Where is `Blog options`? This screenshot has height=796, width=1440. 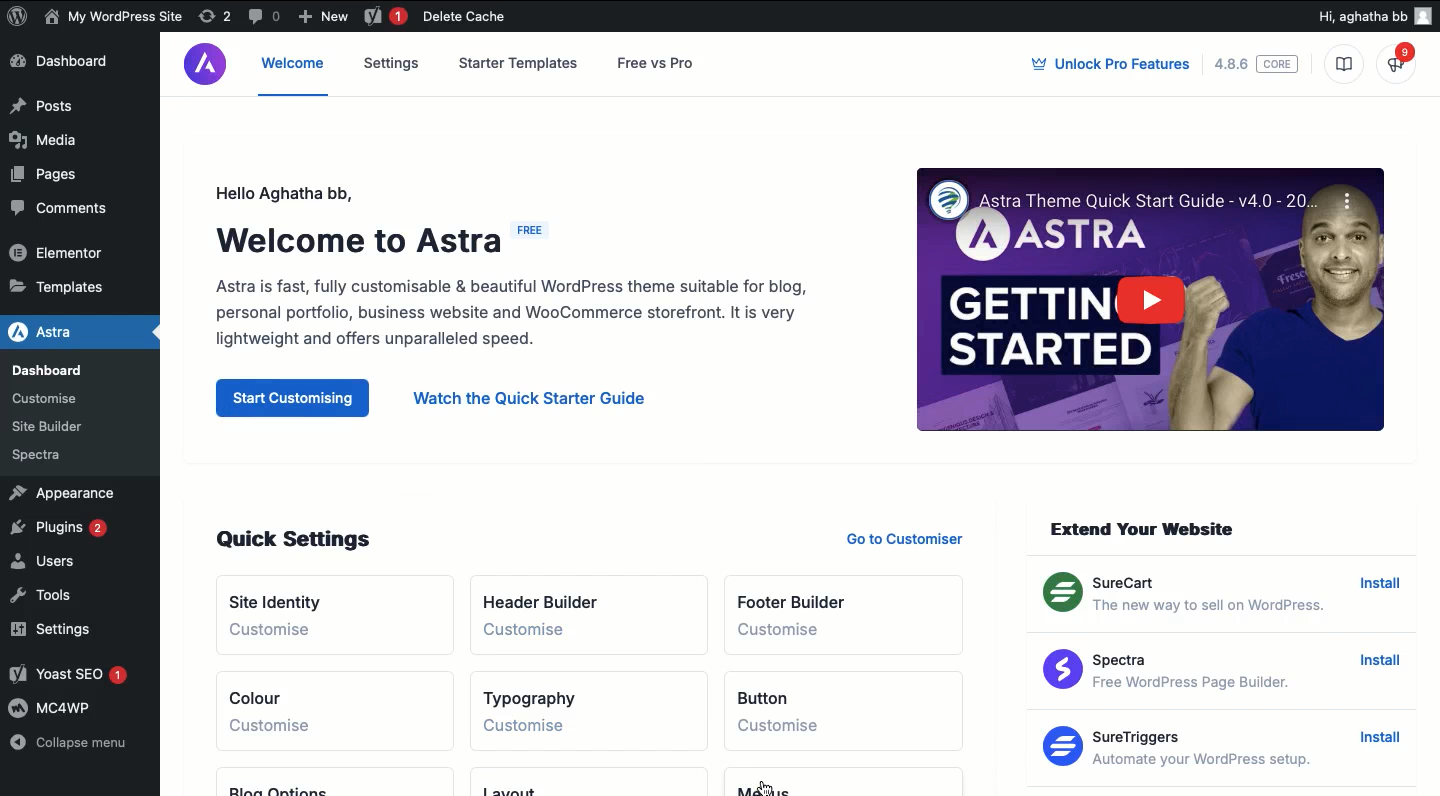
Blog options is located at coordinates (283, 783).